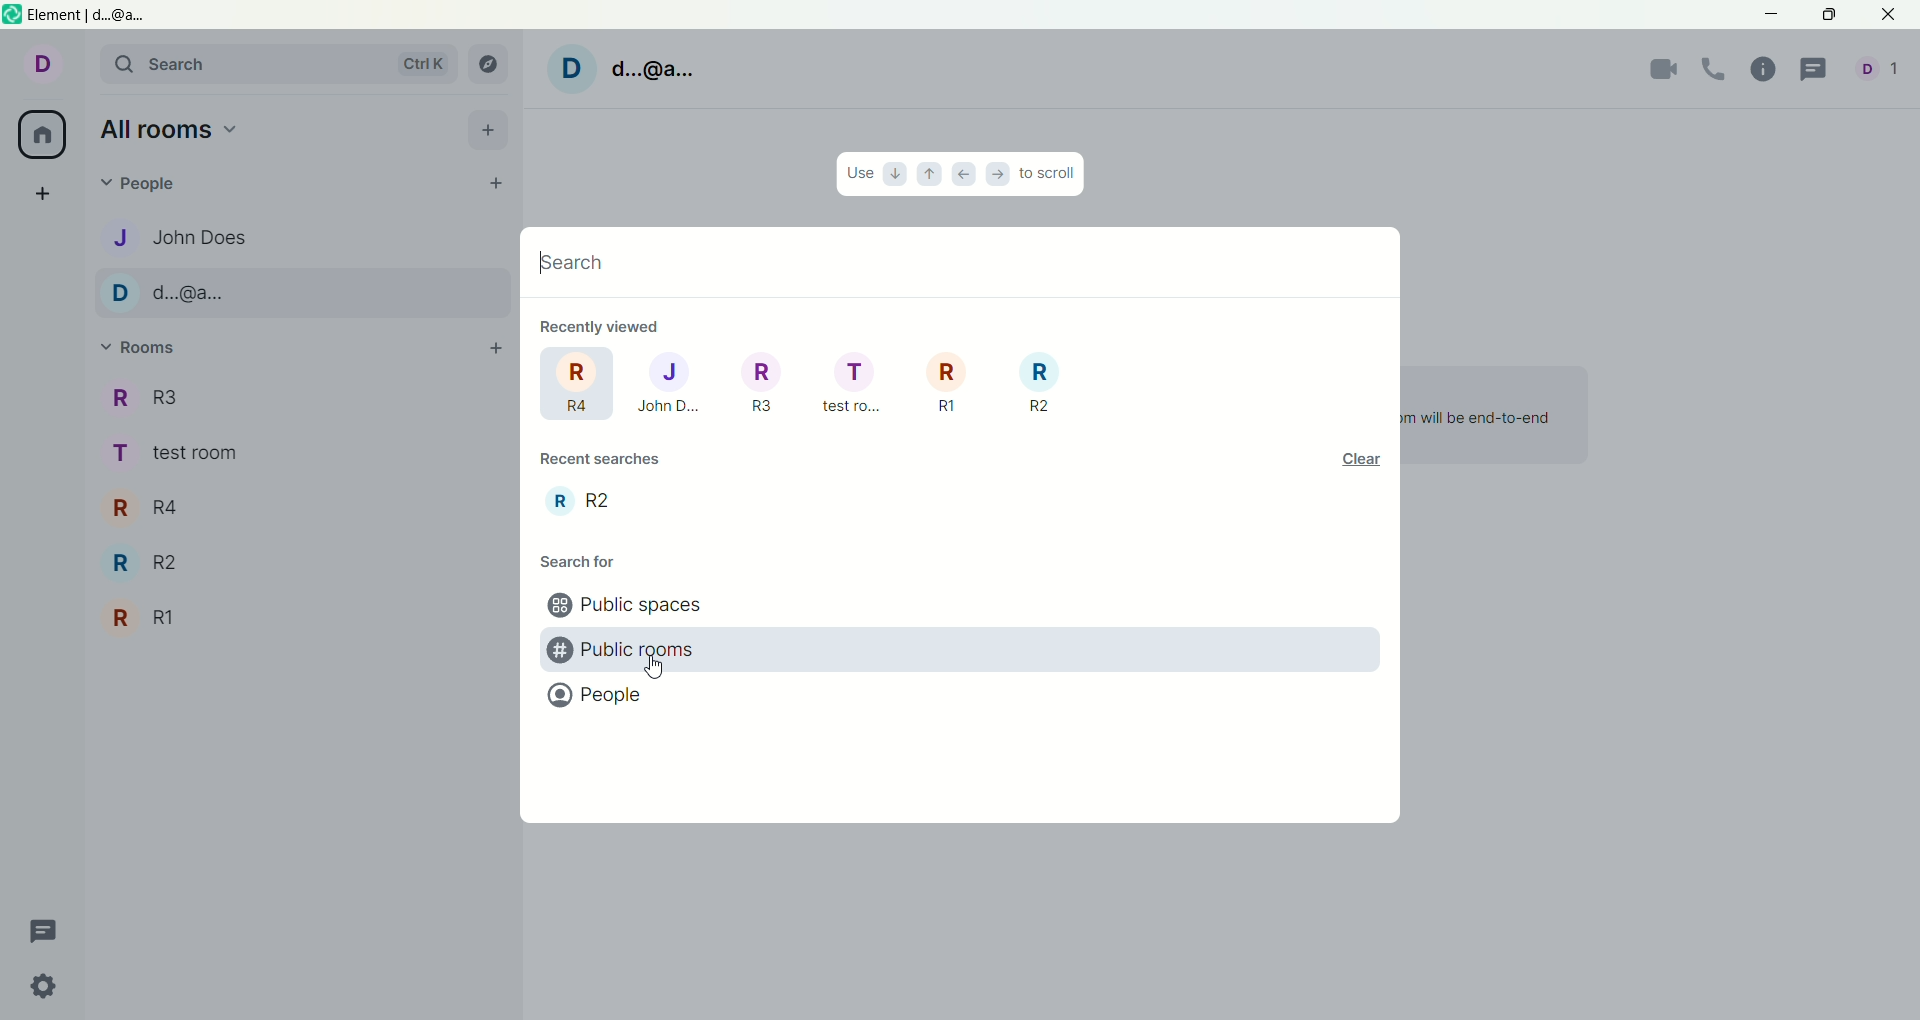  I want to click on maximize, so click(1832, 17).